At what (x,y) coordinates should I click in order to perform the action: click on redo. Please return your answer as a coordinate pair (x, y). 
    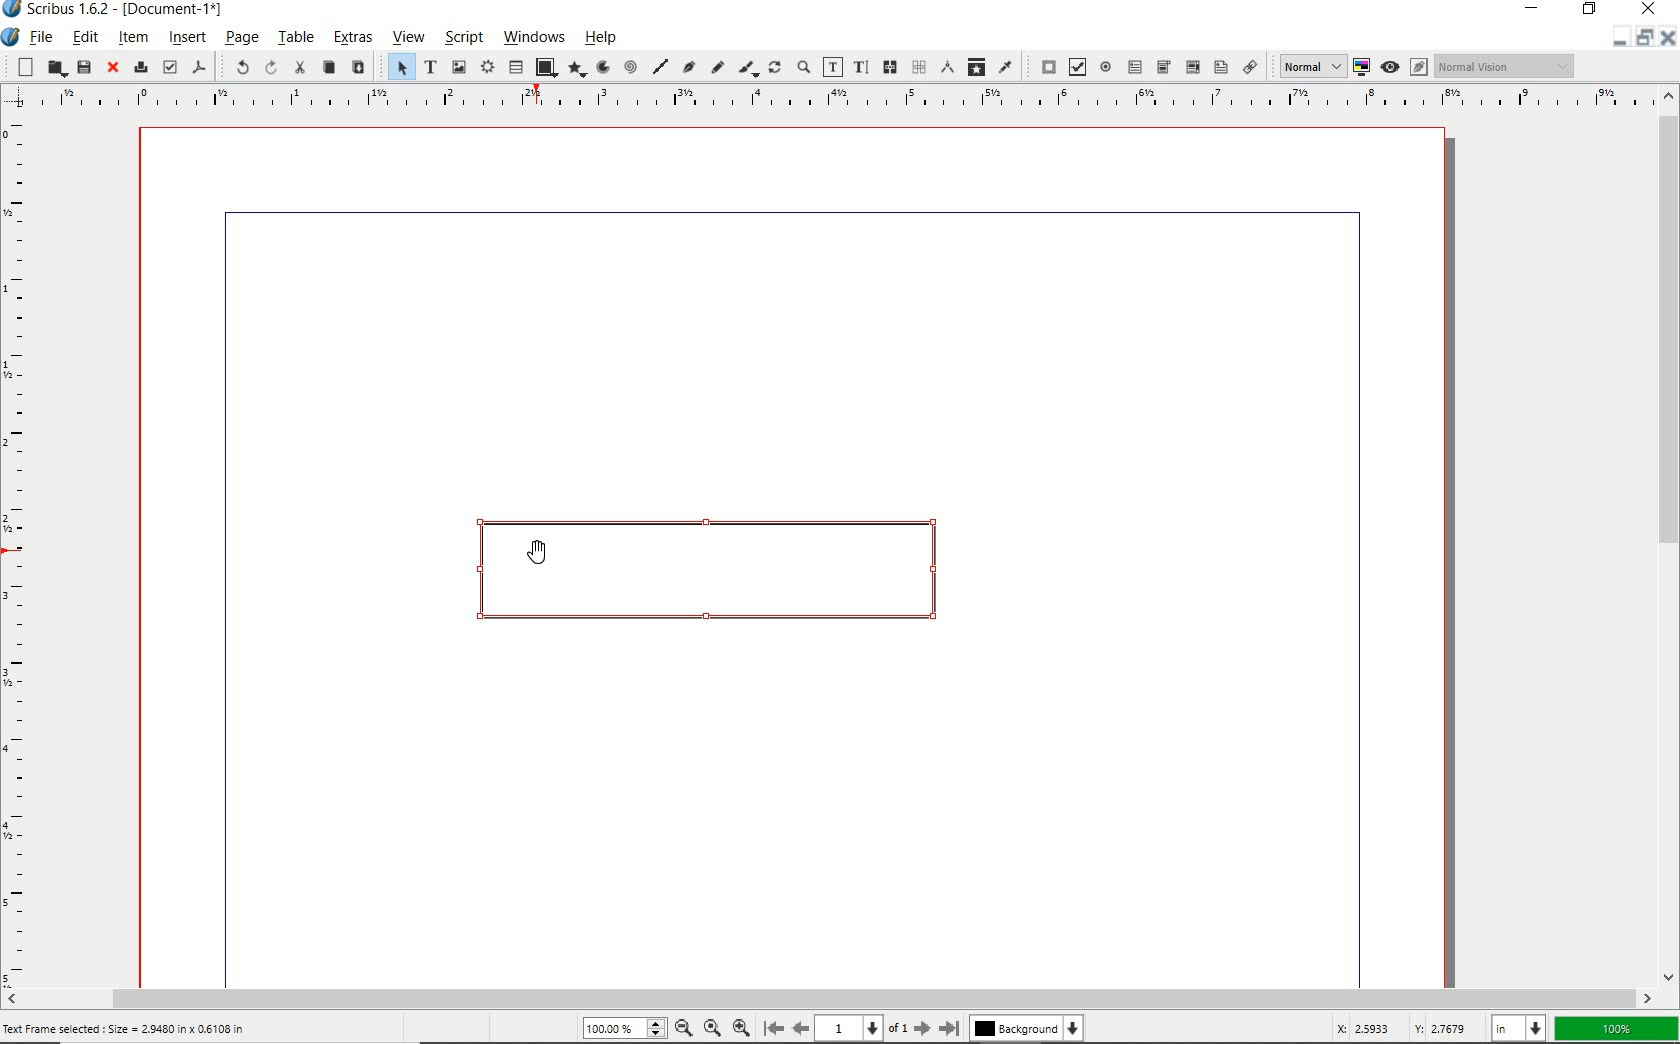
    Looking at the image, I should click on (269, 67).